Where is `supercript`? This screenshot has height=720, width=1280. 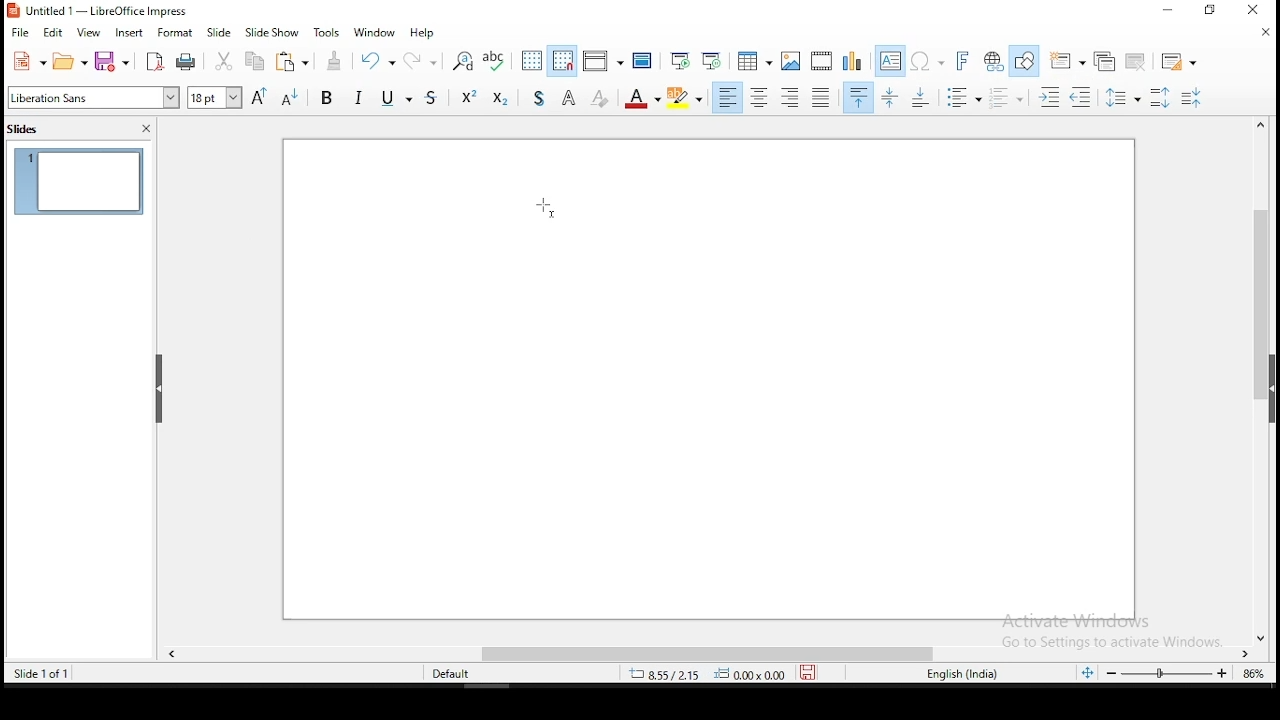 supercript is located at coordinates (464, 99).